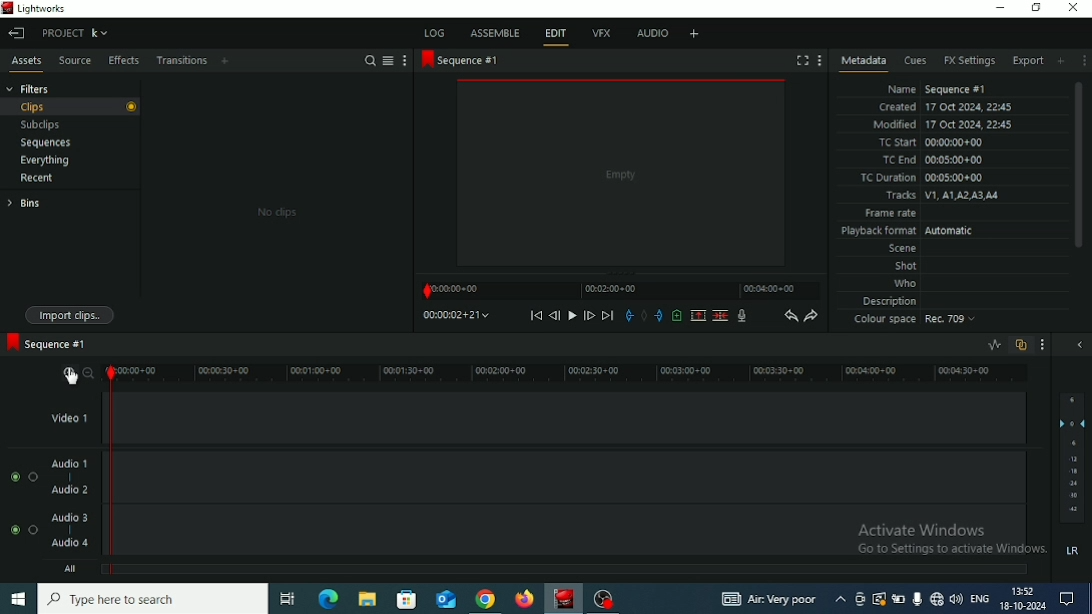 This screenshot has height=614, width=1092. Describe the element at coordinates (18, 34) in the screenshot. I see `Exit the current project and return to the project browser` at that location.